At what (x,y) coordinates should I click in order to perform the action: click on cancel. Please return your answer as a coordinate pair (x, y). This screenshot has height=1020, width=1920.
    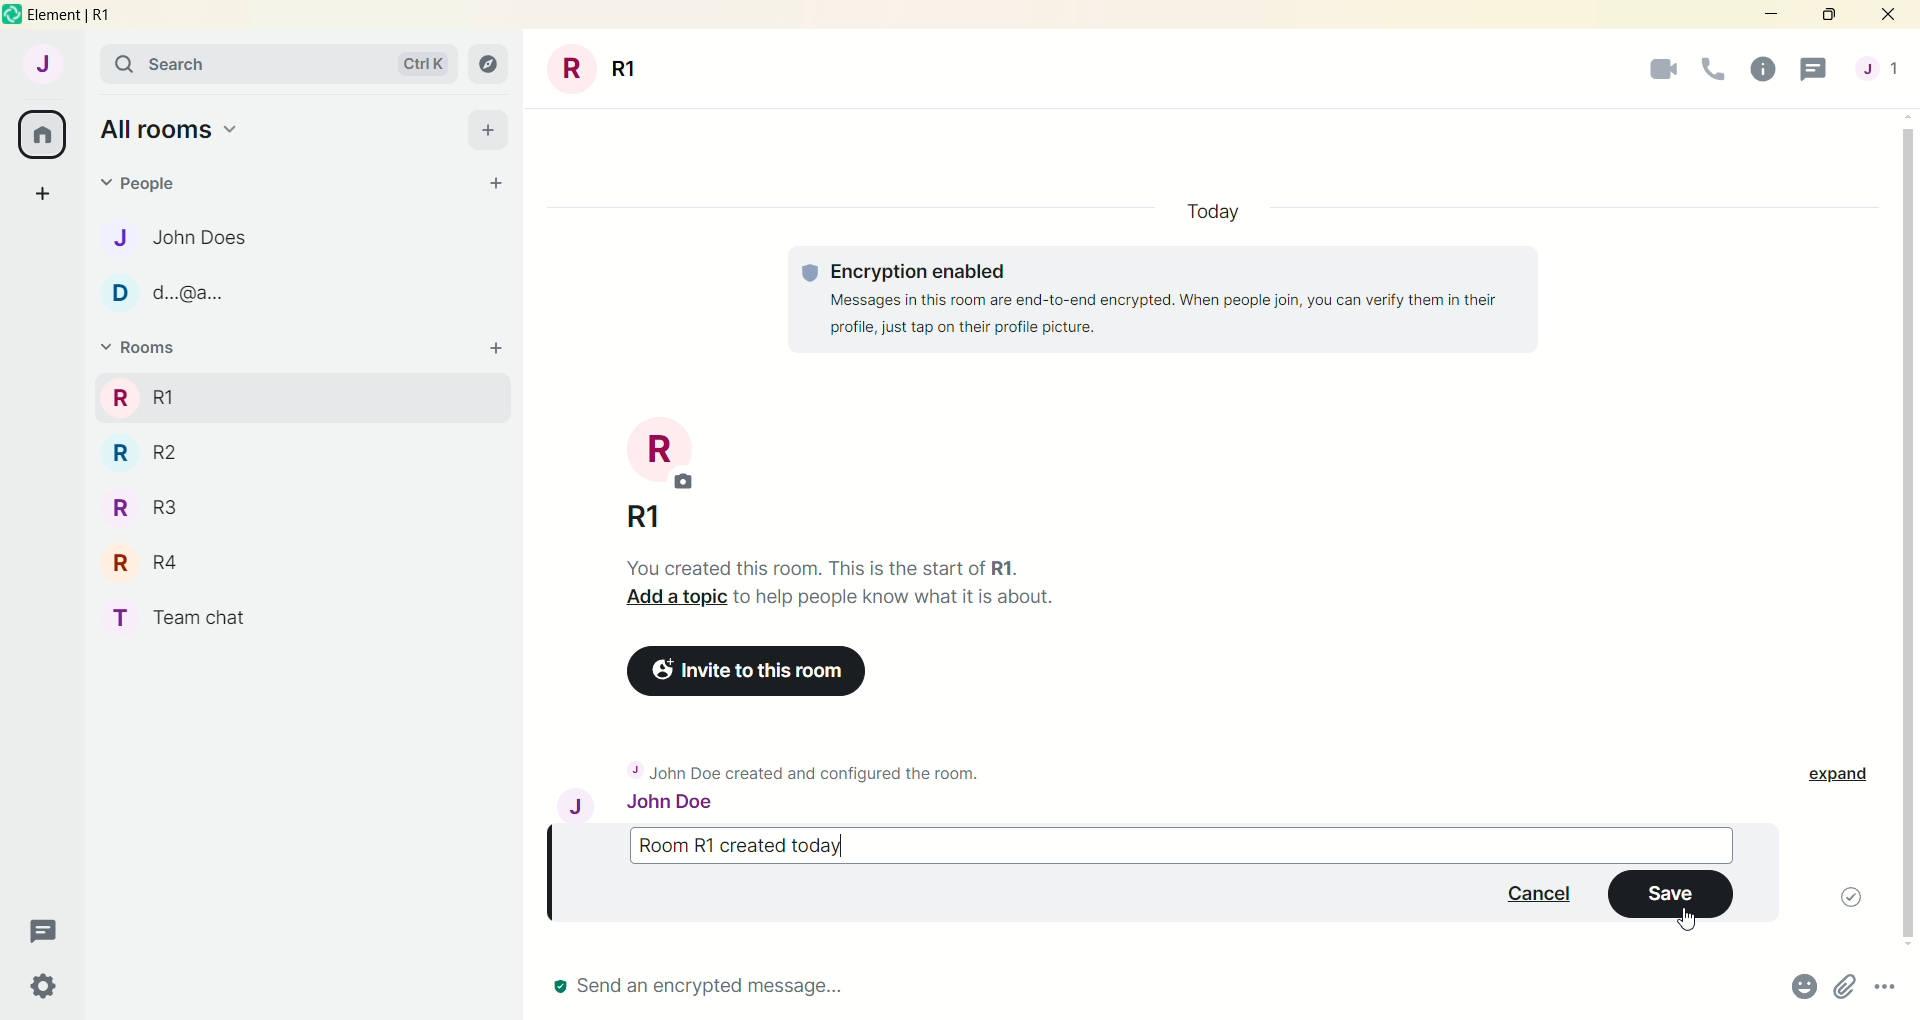
    Looking at the image, I should click on (1534, 890).